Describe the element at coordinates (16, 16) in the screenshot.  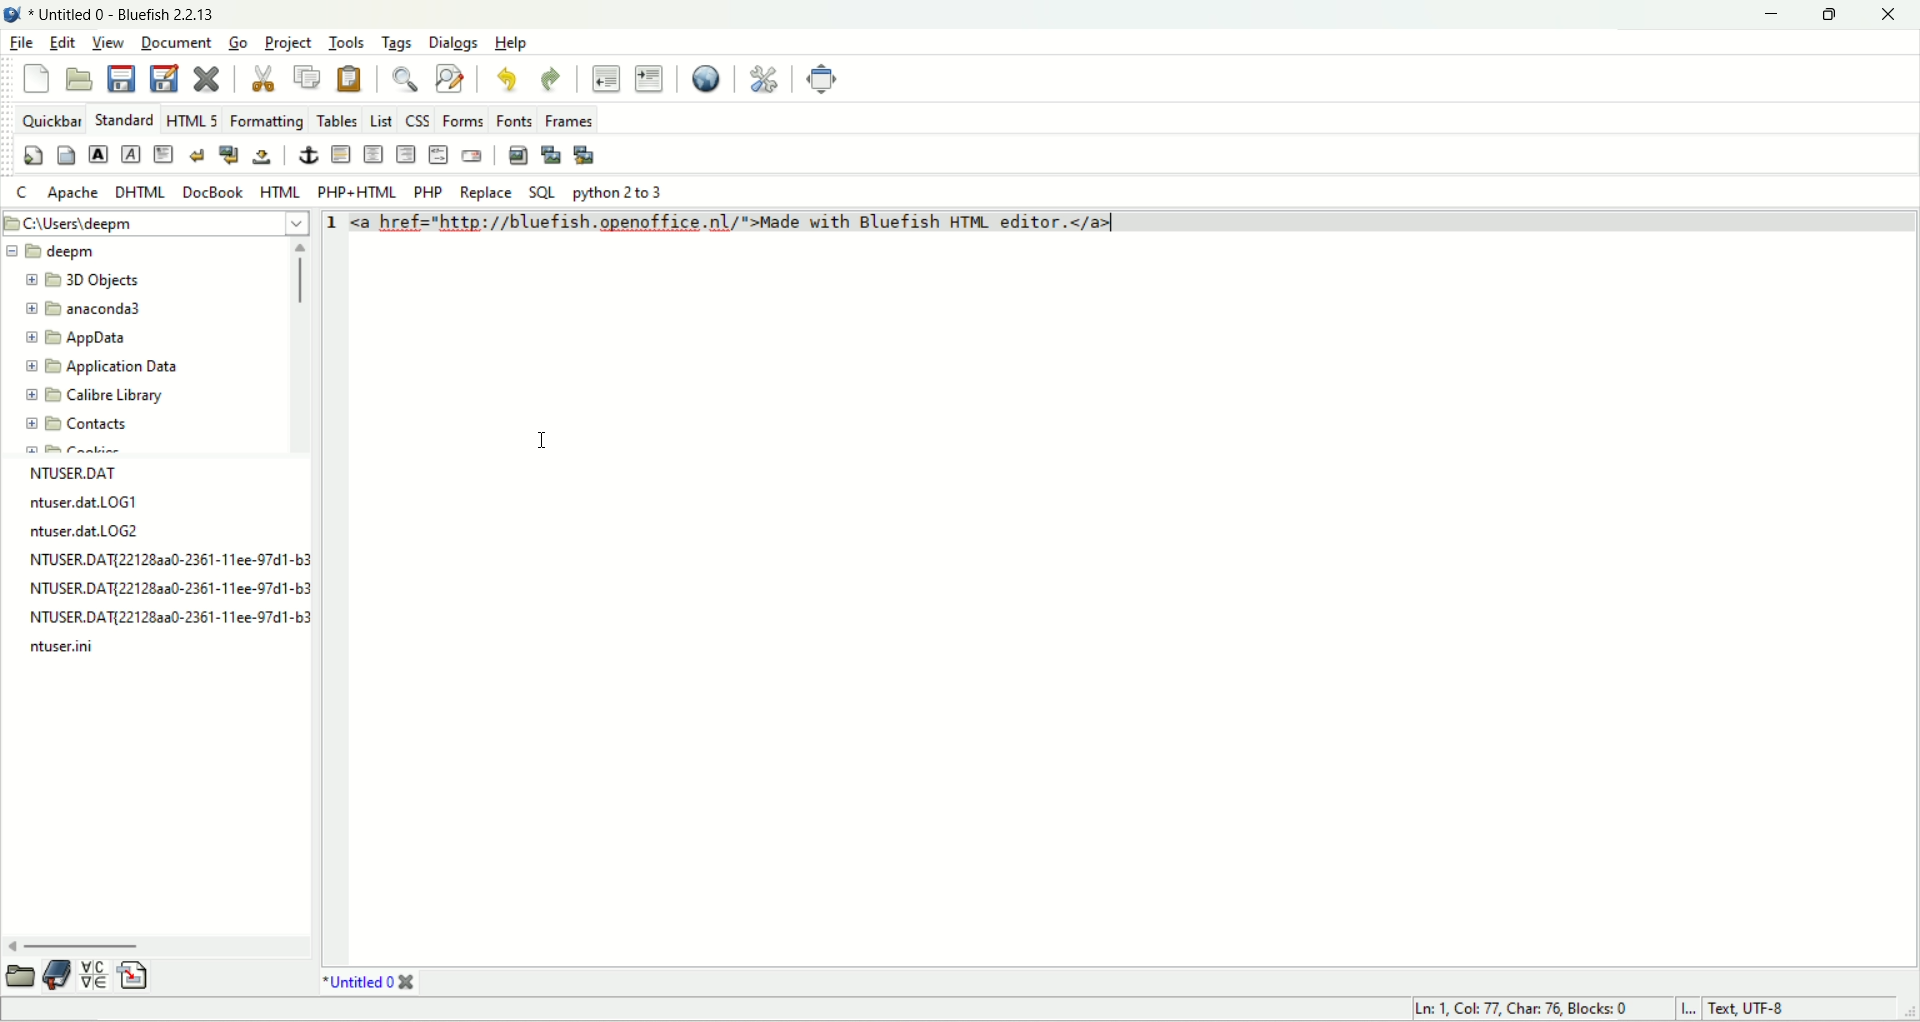
I see `logo` at that location.